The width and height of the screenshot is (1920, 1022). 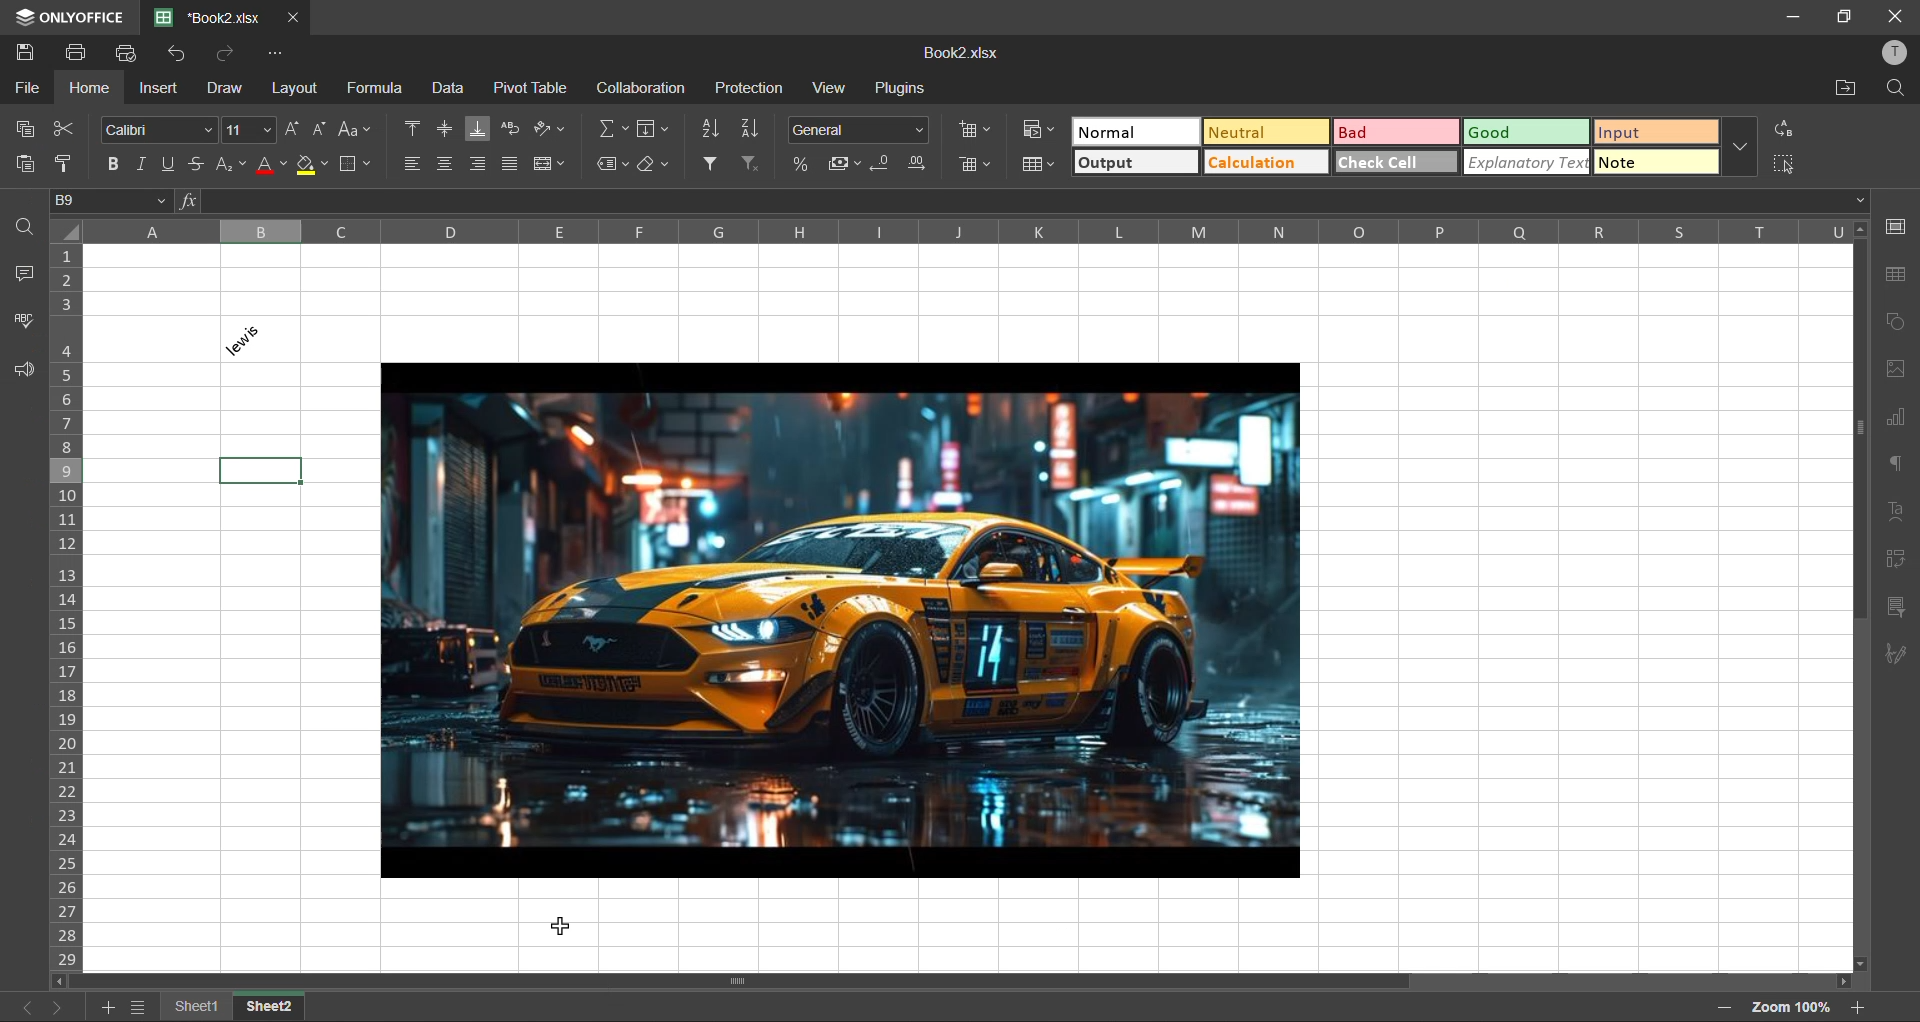 I want to click on picture, so click(x=842, y=621).